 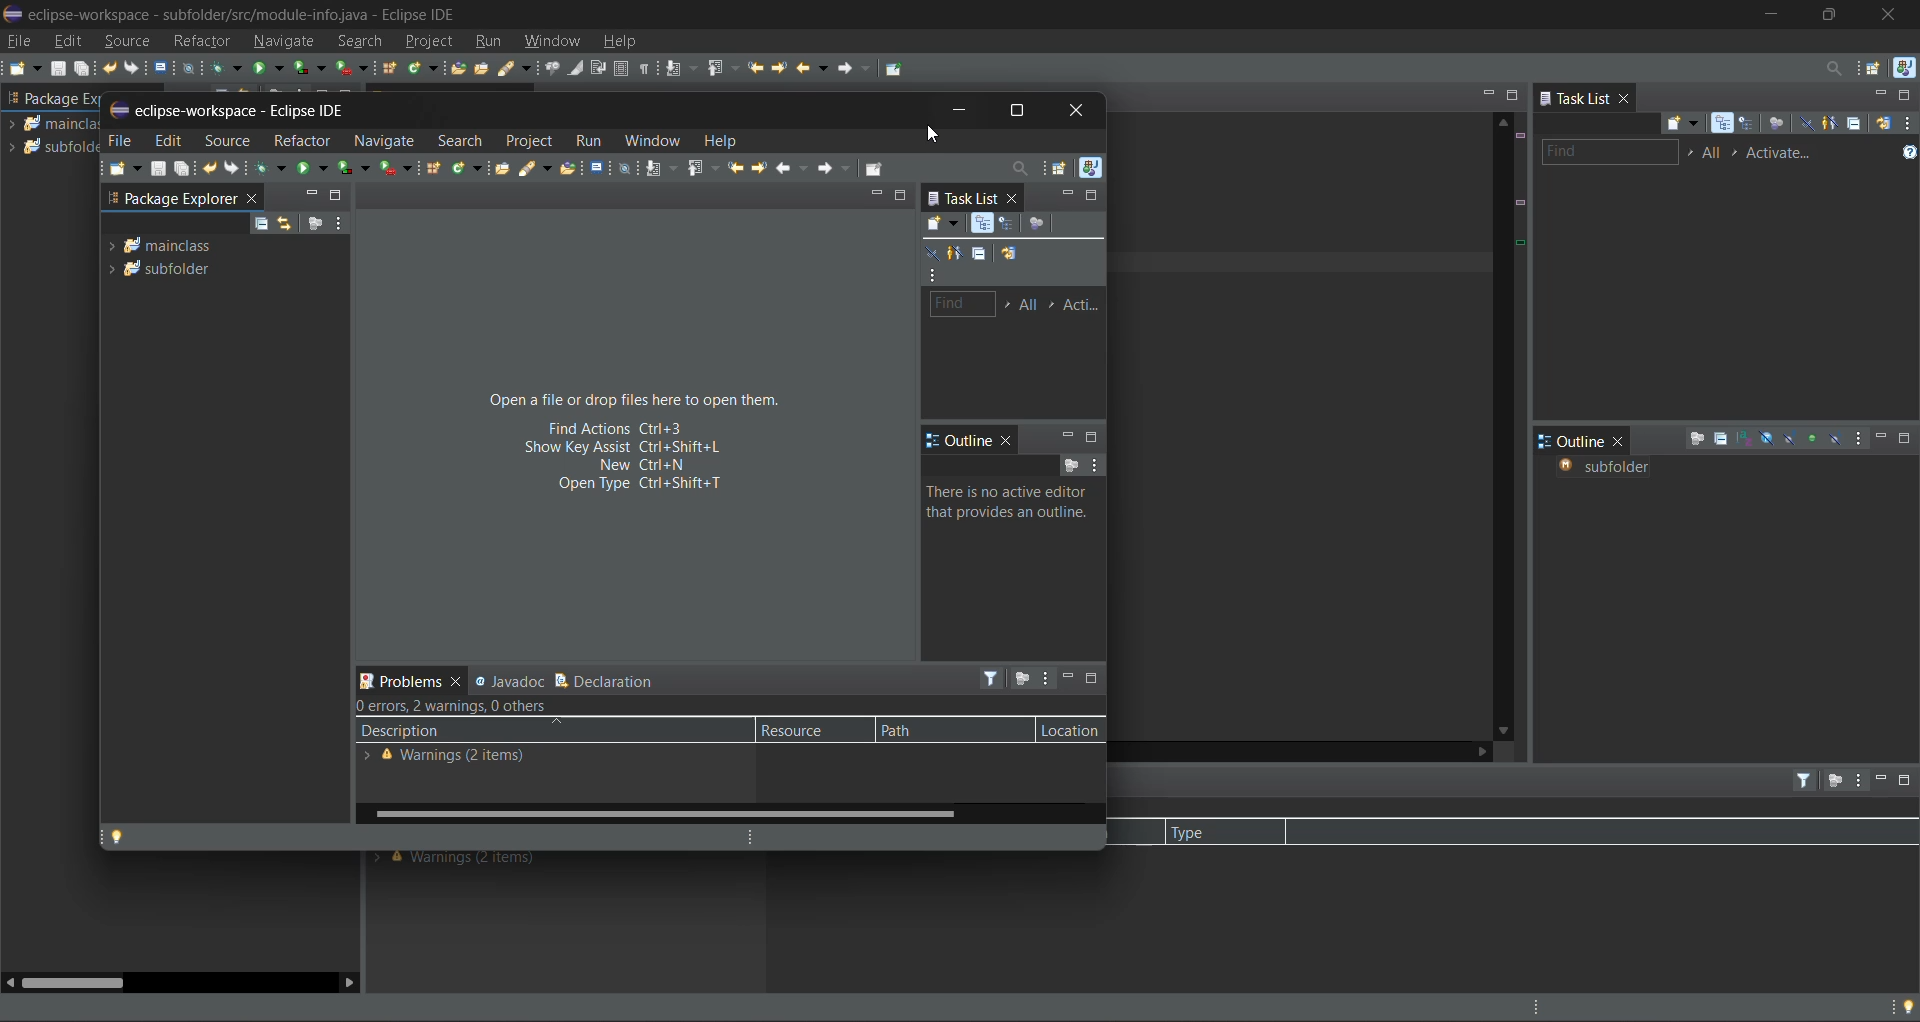 What do you see at coordinates (629, 42) in the screenshot?
I see `help` at bounding box center [629, 42].